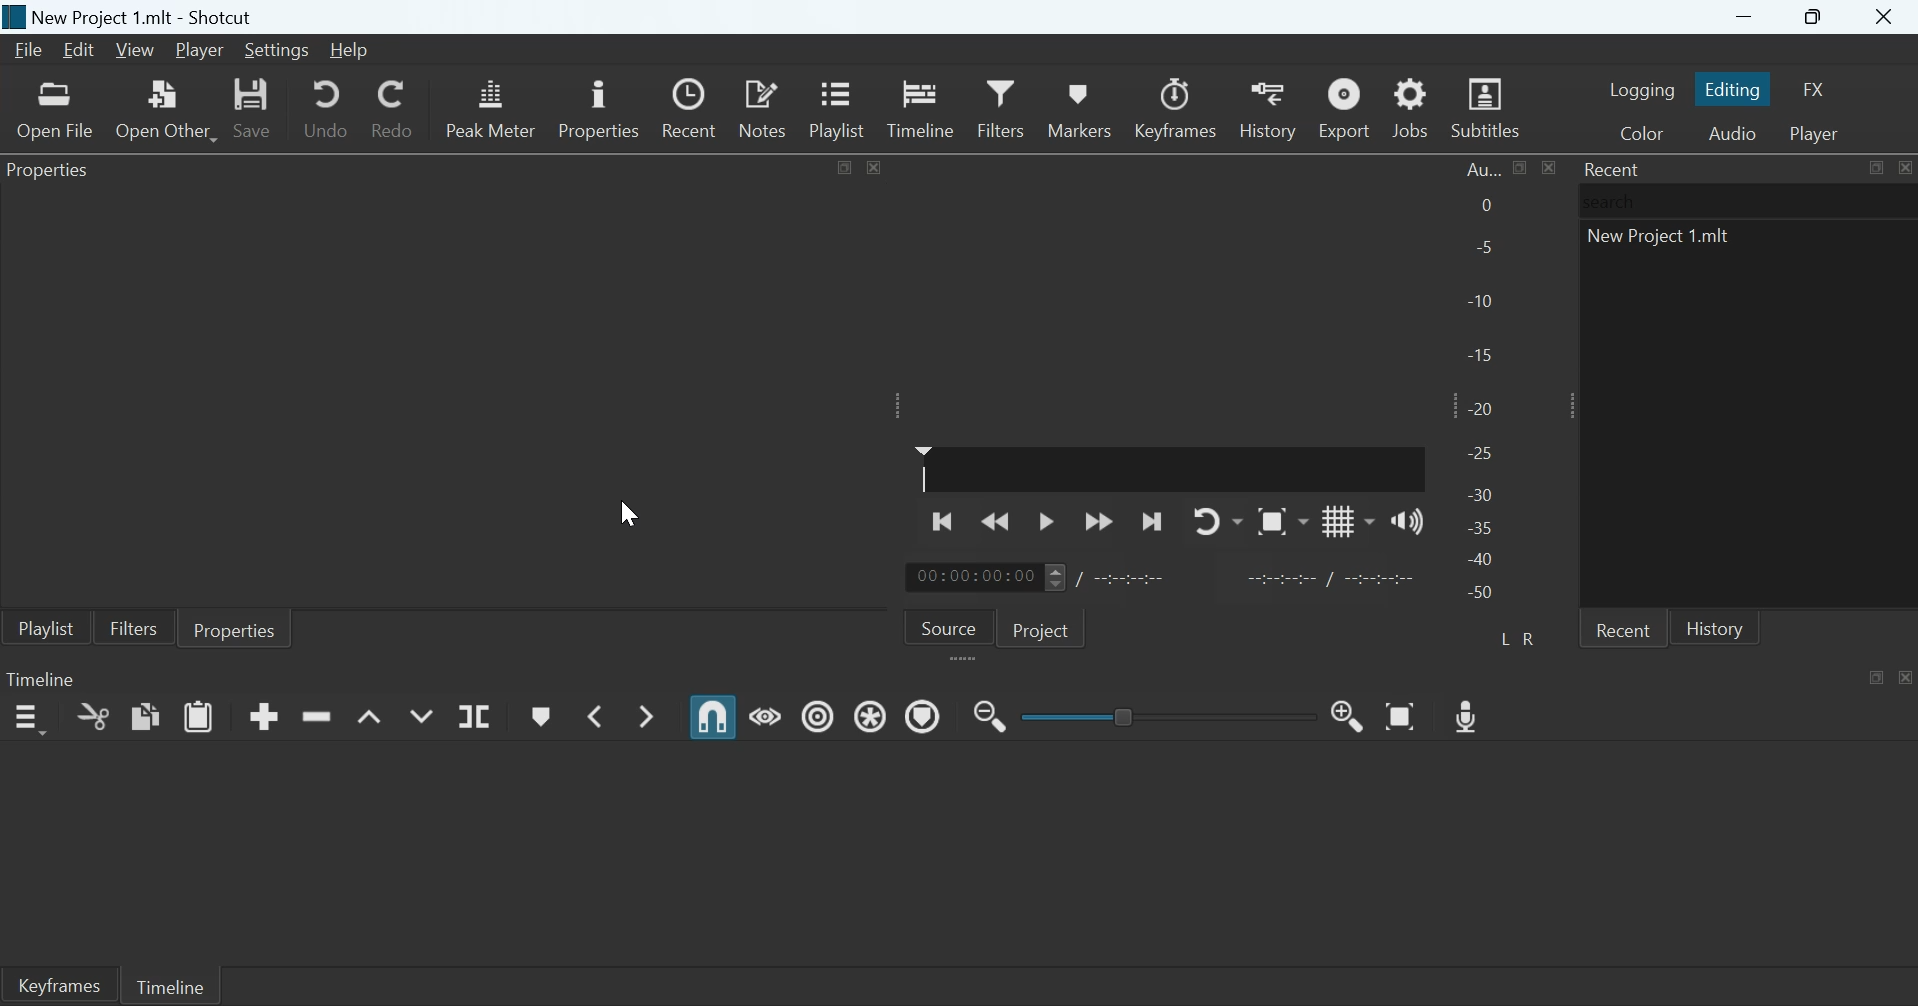  What do you see at coordinates (28, 719) in the screenshot?
I see `Timeline menu` at bounding box center [28, 719].